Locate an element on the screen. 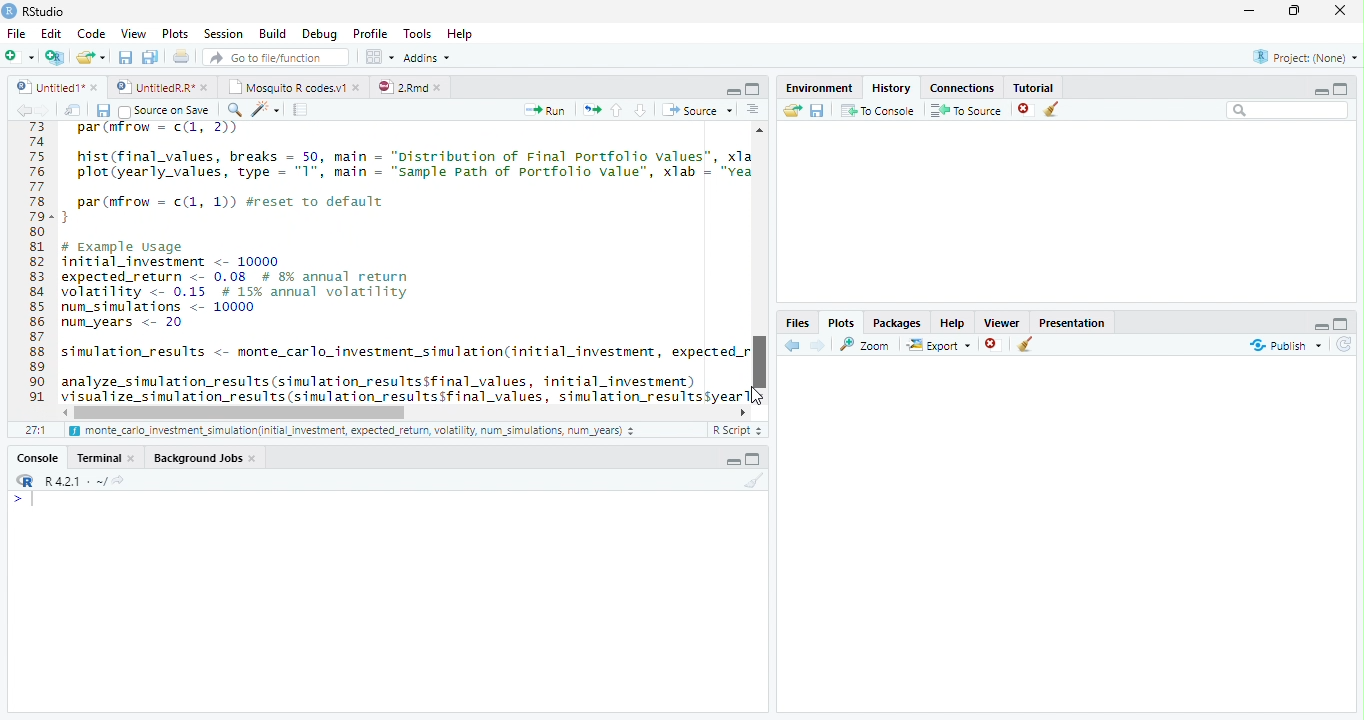  Session is located at coordinates (222, 33).